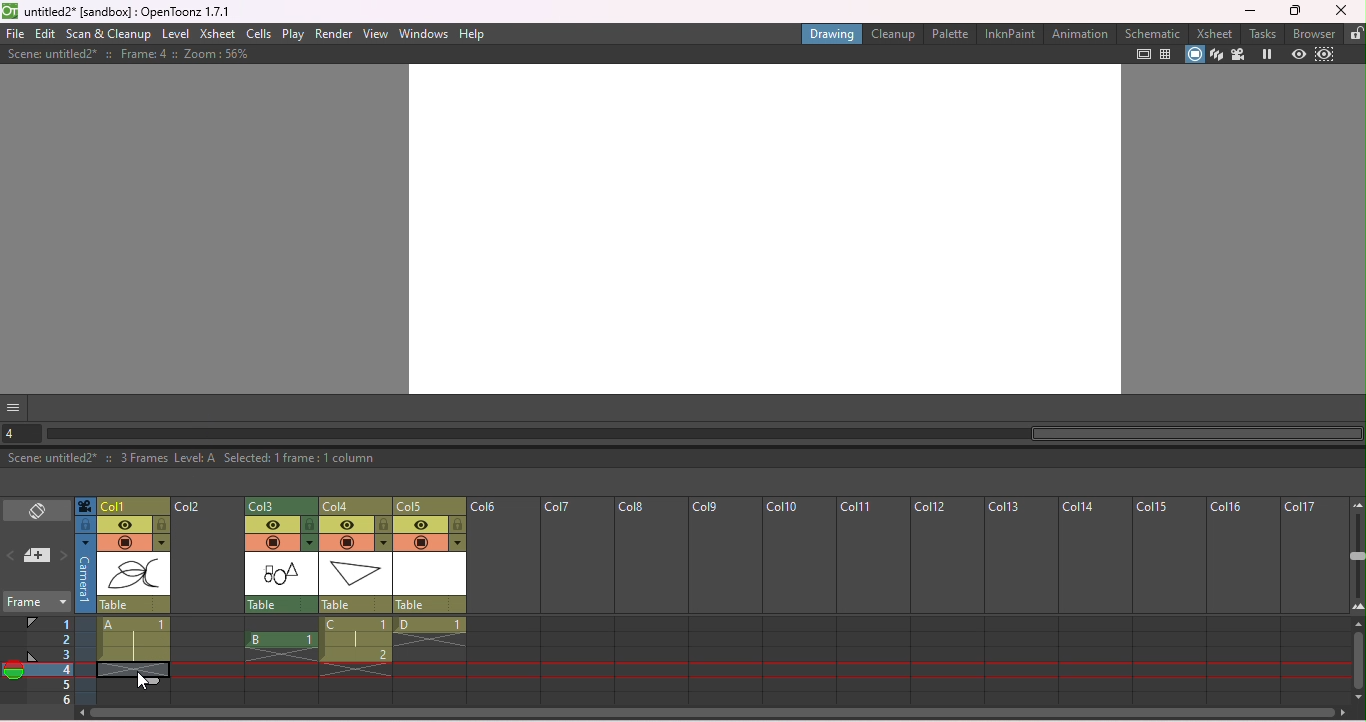 Image resolution: width=1366 pixels, height=722 pixels. I want to click on Lock toggle, so click(458, 525).